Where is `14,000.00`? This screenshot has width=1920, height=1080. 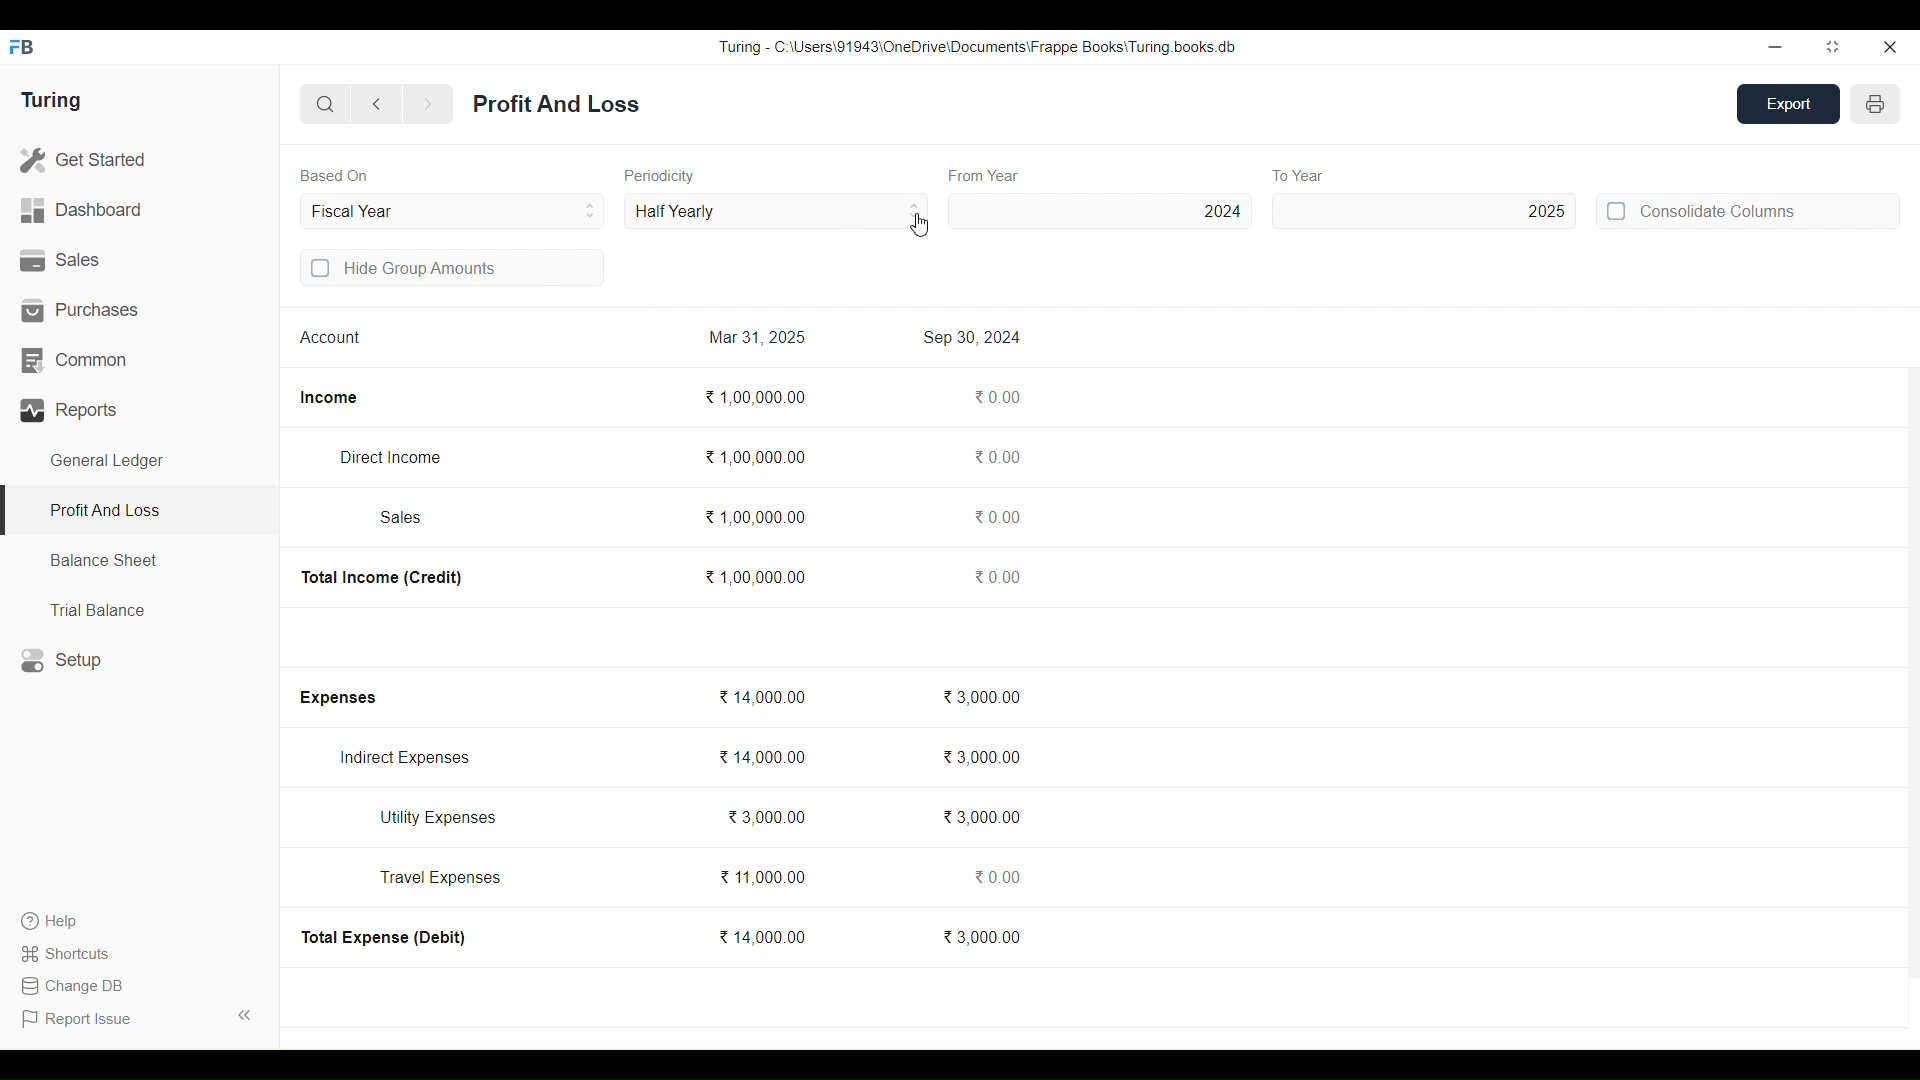 14,000.00 is located at coordinates (760, 697).